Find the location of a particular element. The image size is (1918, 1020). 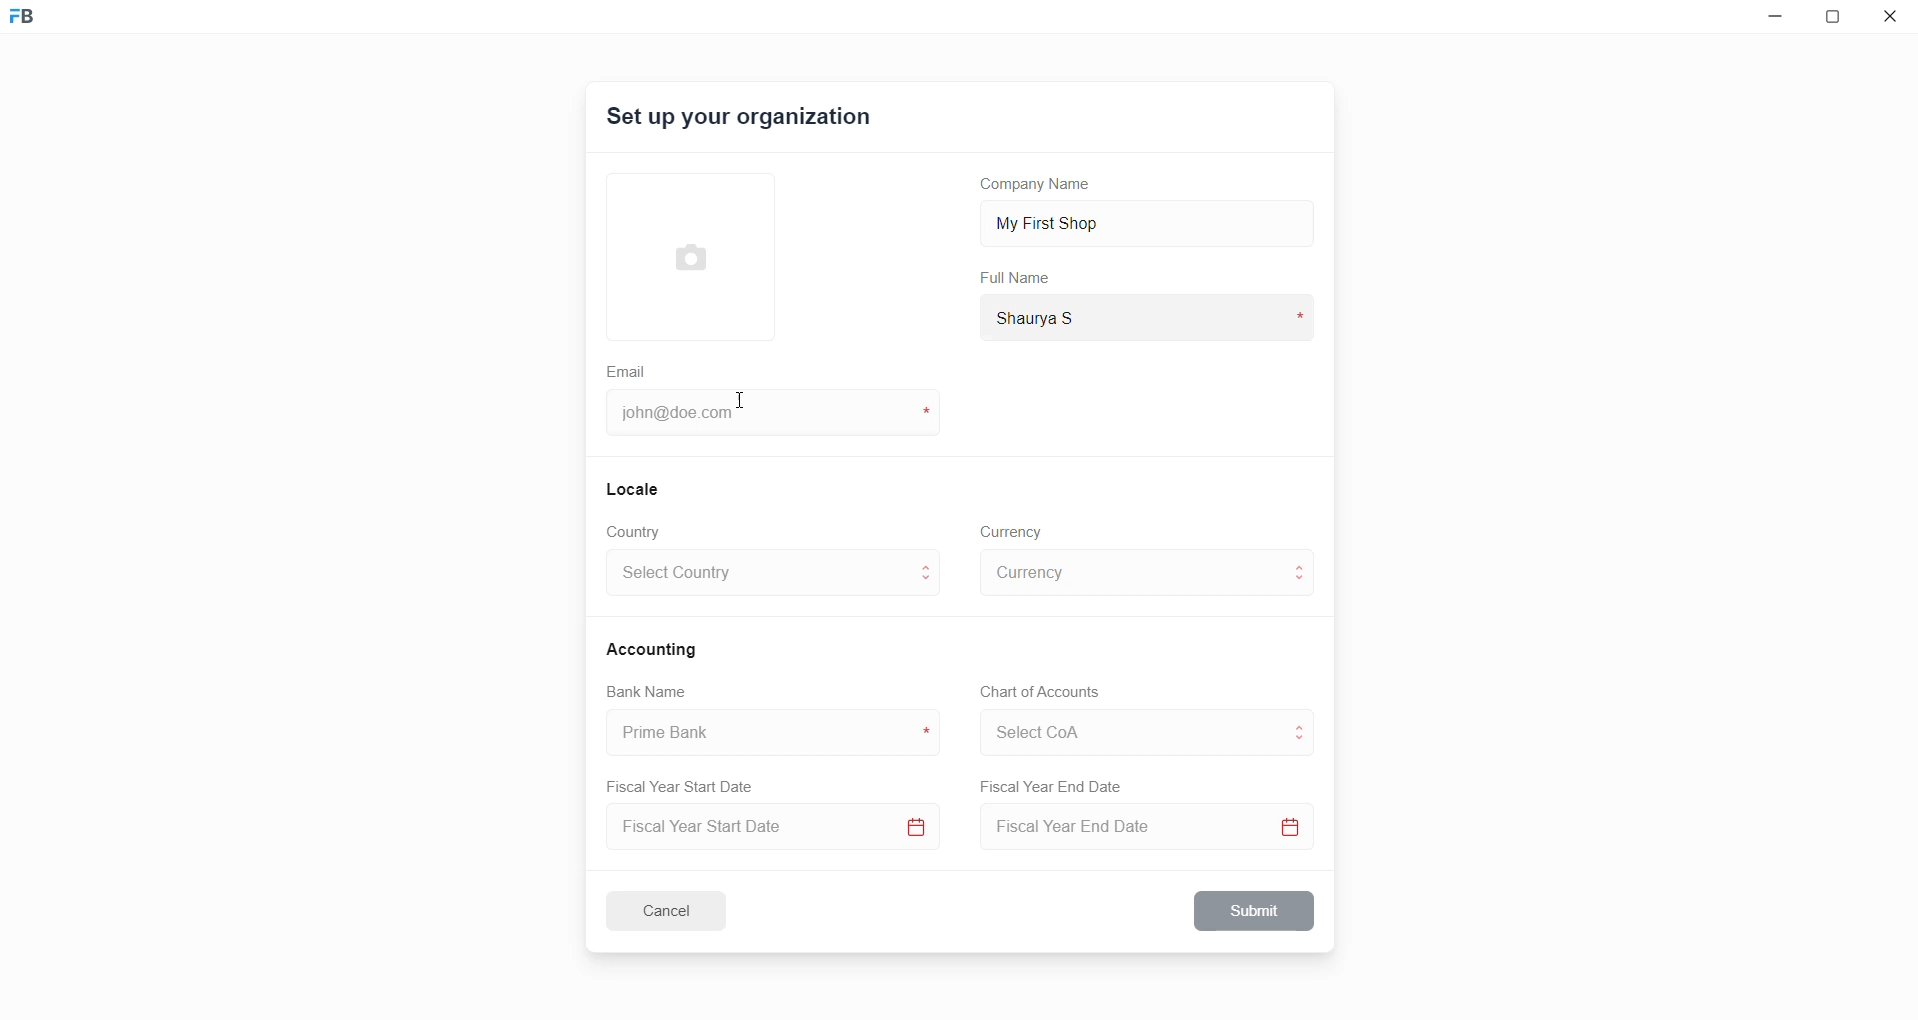

Accounting is located at coordinates (655, 648).